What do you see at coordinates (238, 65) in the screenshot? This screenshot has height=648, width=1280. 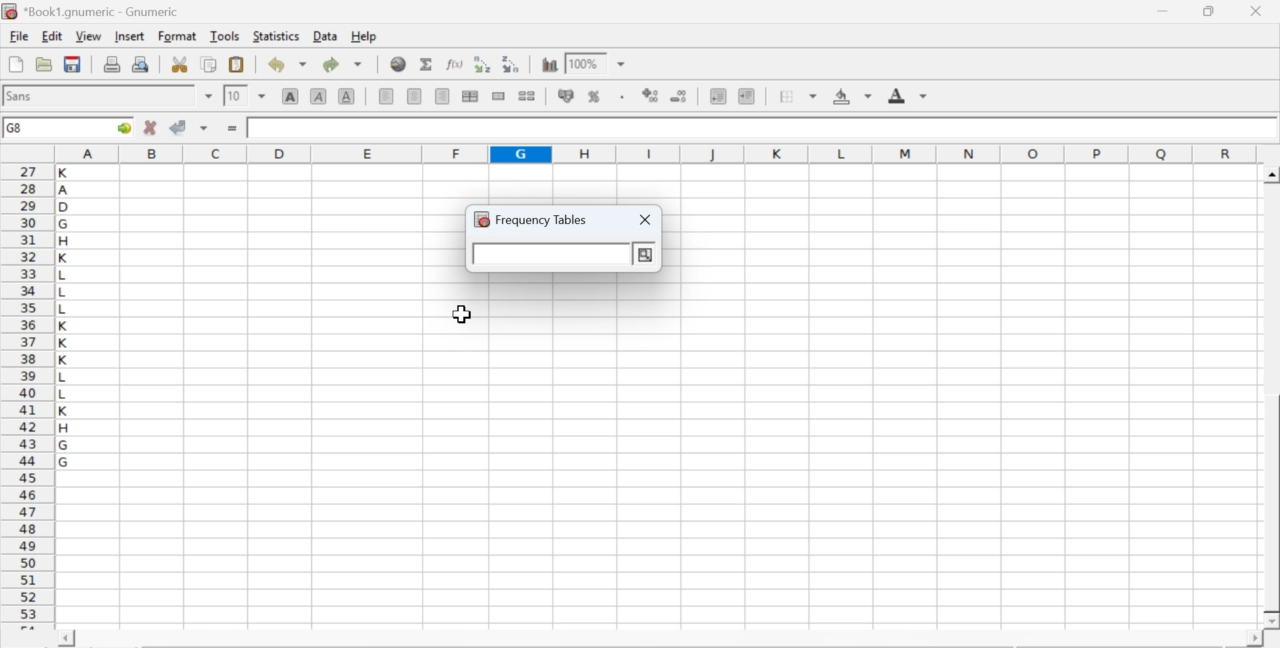 I see `paste` at bounding box center [238, 65].